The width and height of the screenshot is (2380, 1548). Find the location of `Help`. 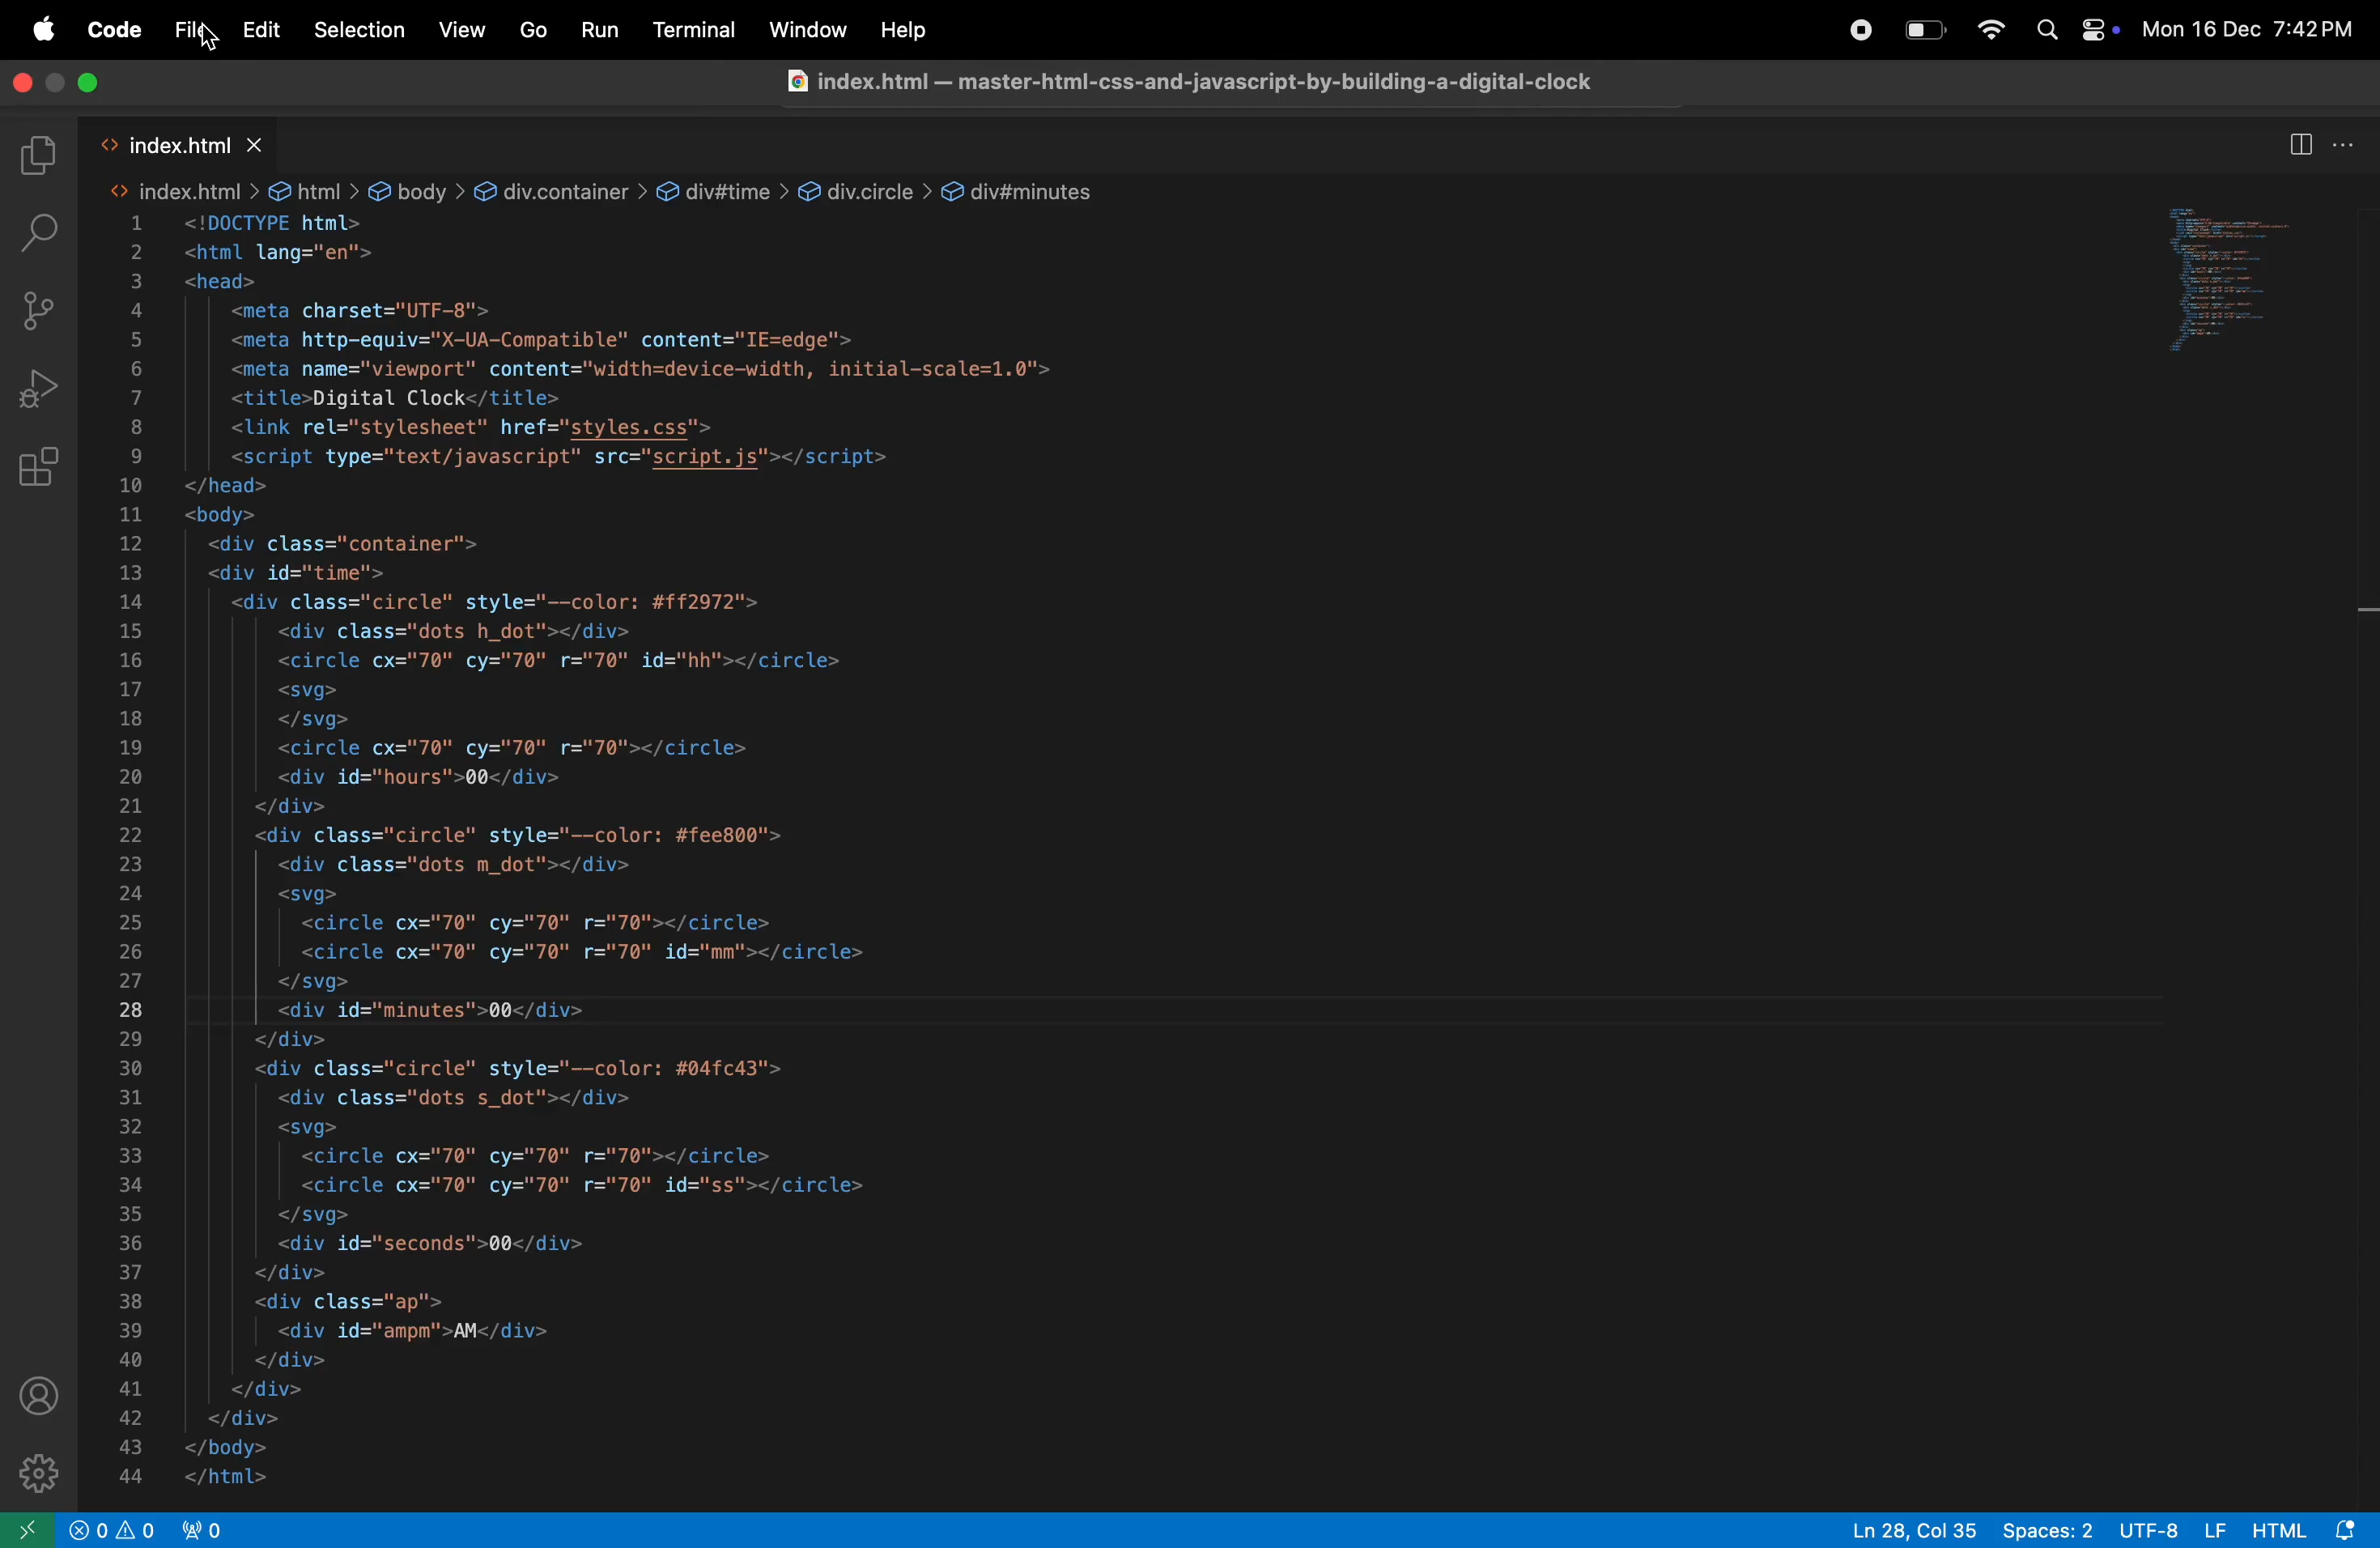

Help is located at coordinates (906, 30).